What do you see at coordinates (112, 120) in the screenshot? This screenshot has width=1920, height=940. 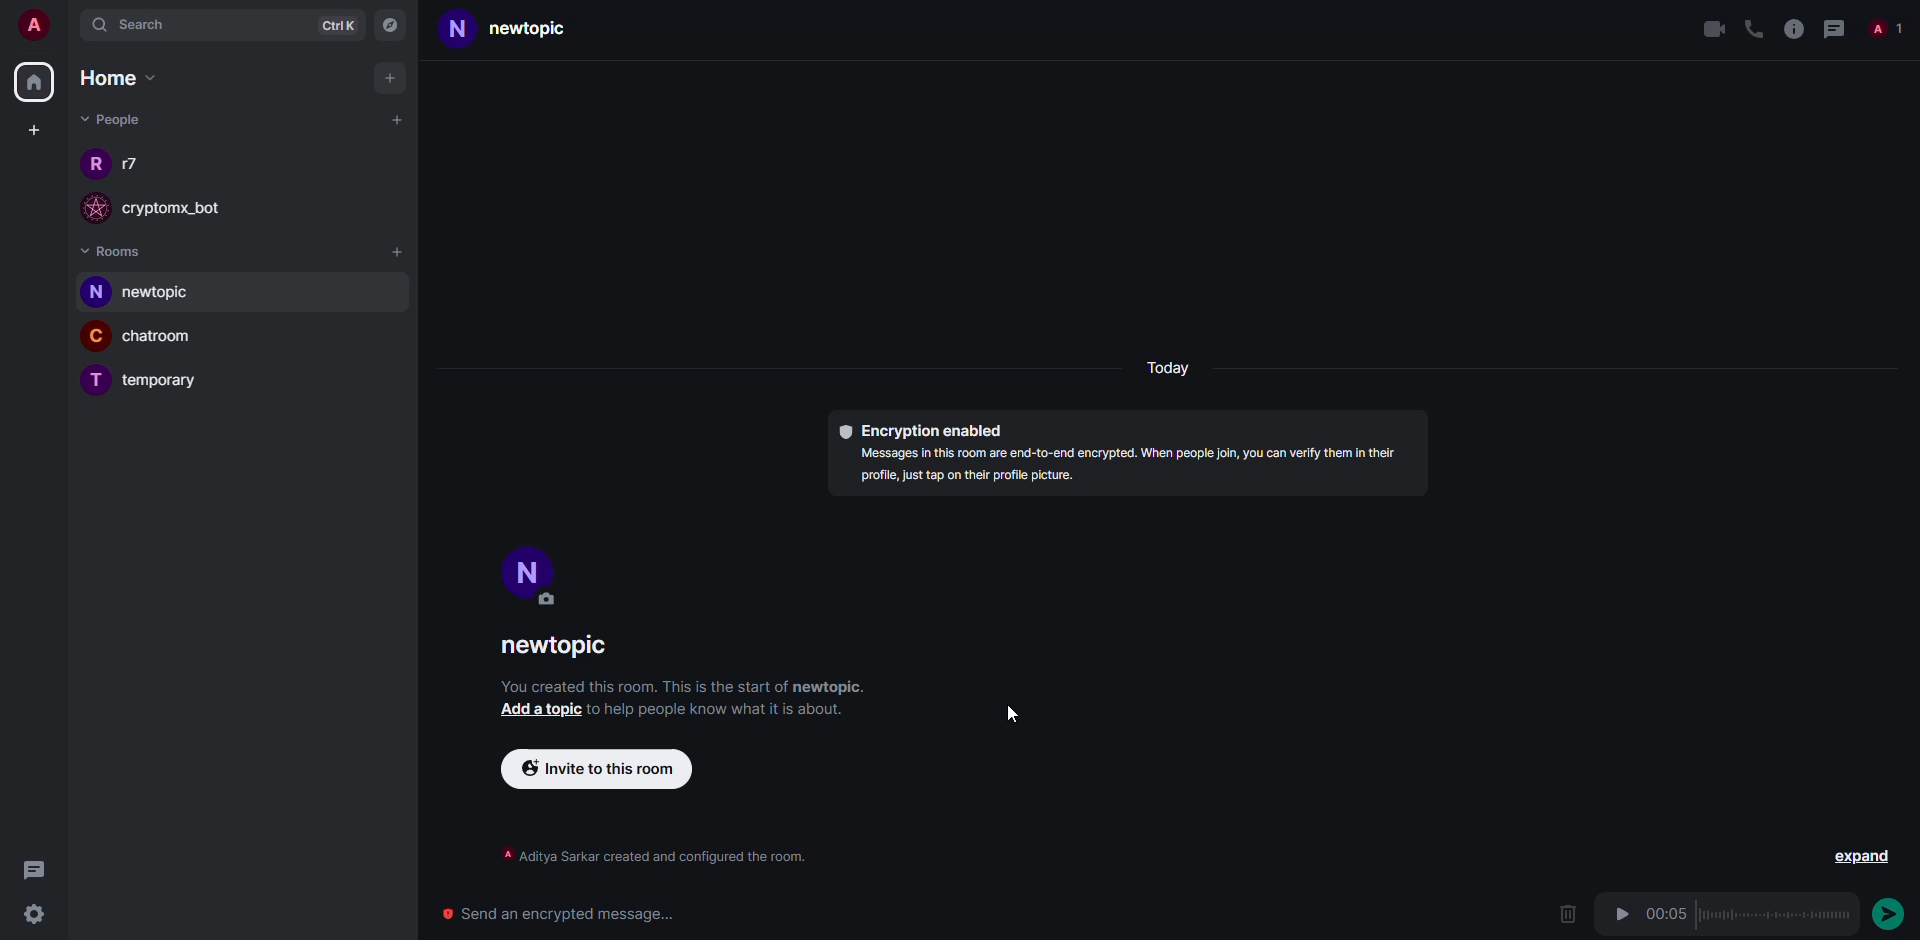 I see `people` at bounding box center [112, 120].